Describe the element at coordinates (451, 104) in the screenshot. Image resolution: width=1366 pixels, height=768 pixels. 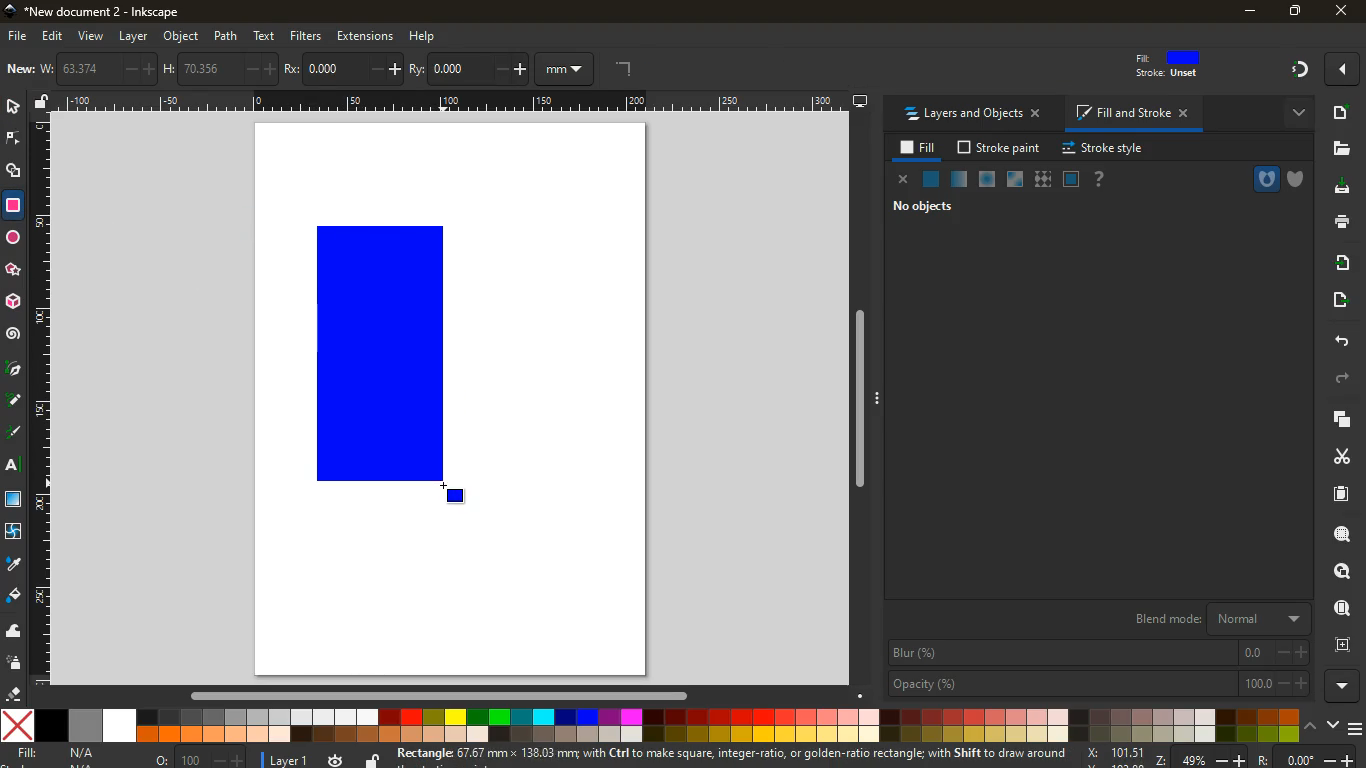
I see `` at that location.